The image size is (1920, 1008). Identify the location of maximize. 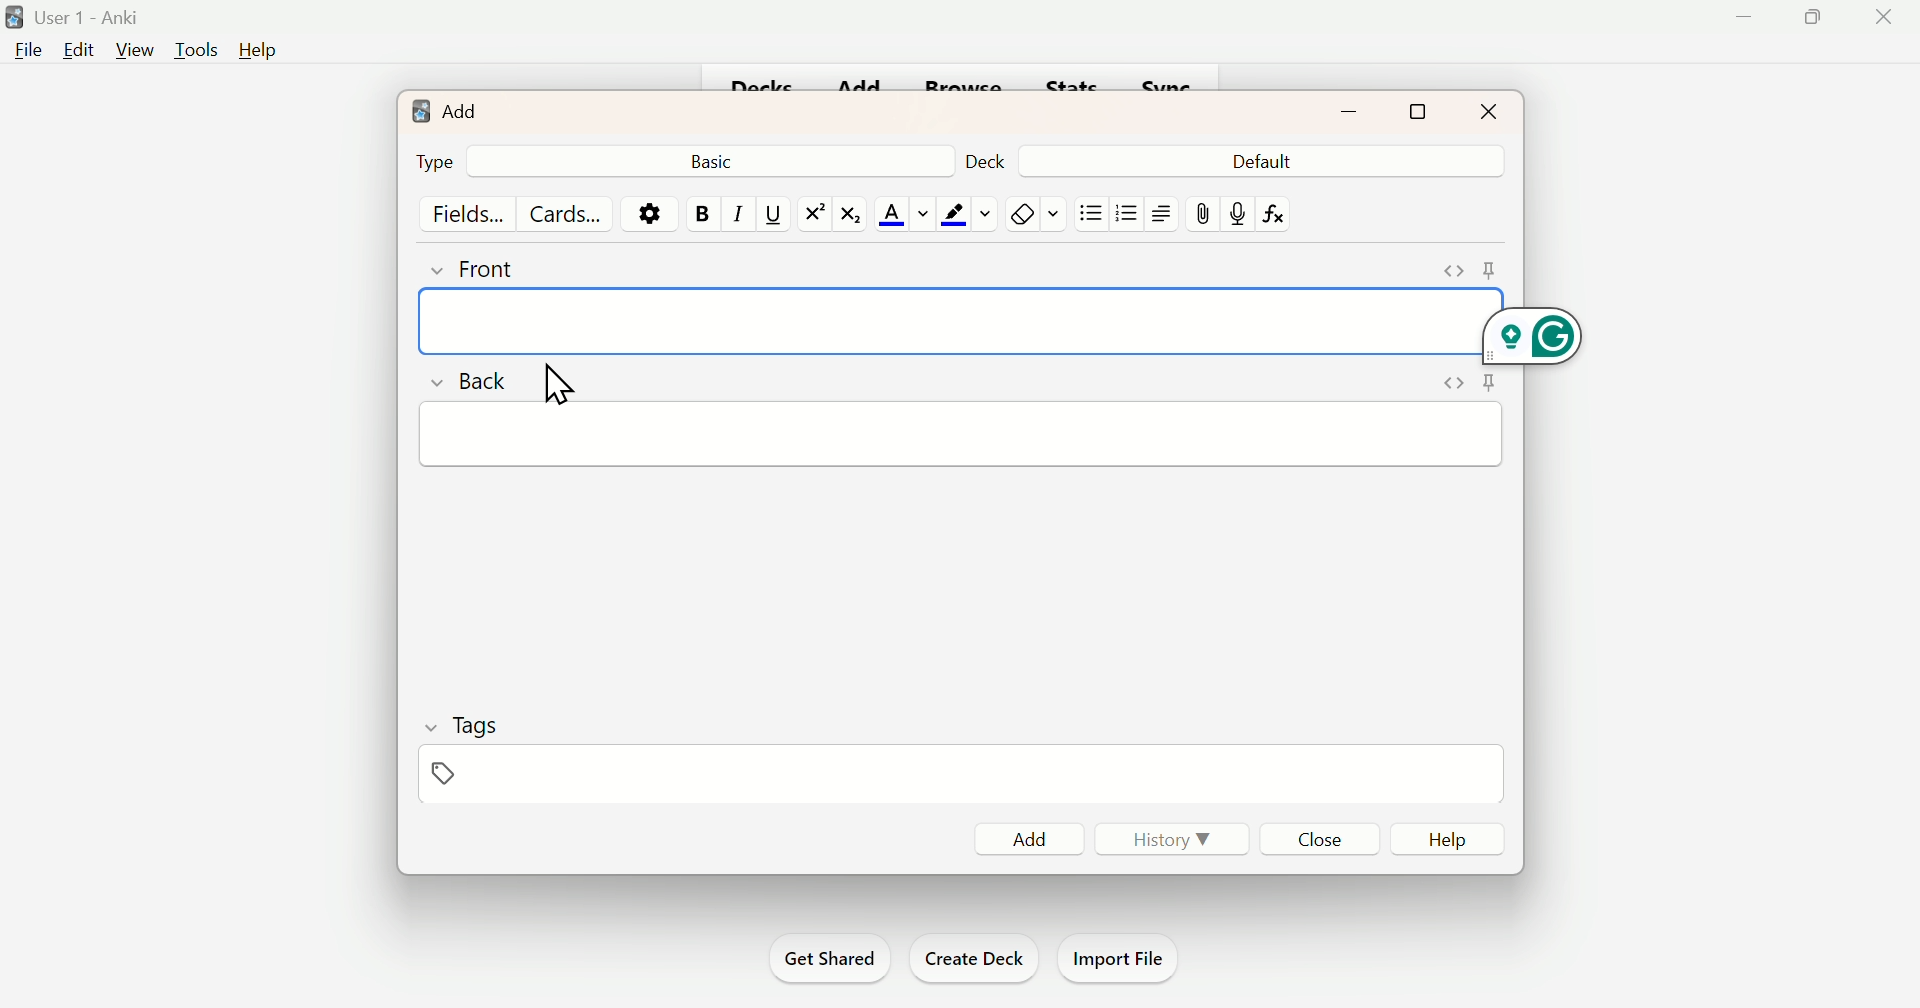
(1416, 113).